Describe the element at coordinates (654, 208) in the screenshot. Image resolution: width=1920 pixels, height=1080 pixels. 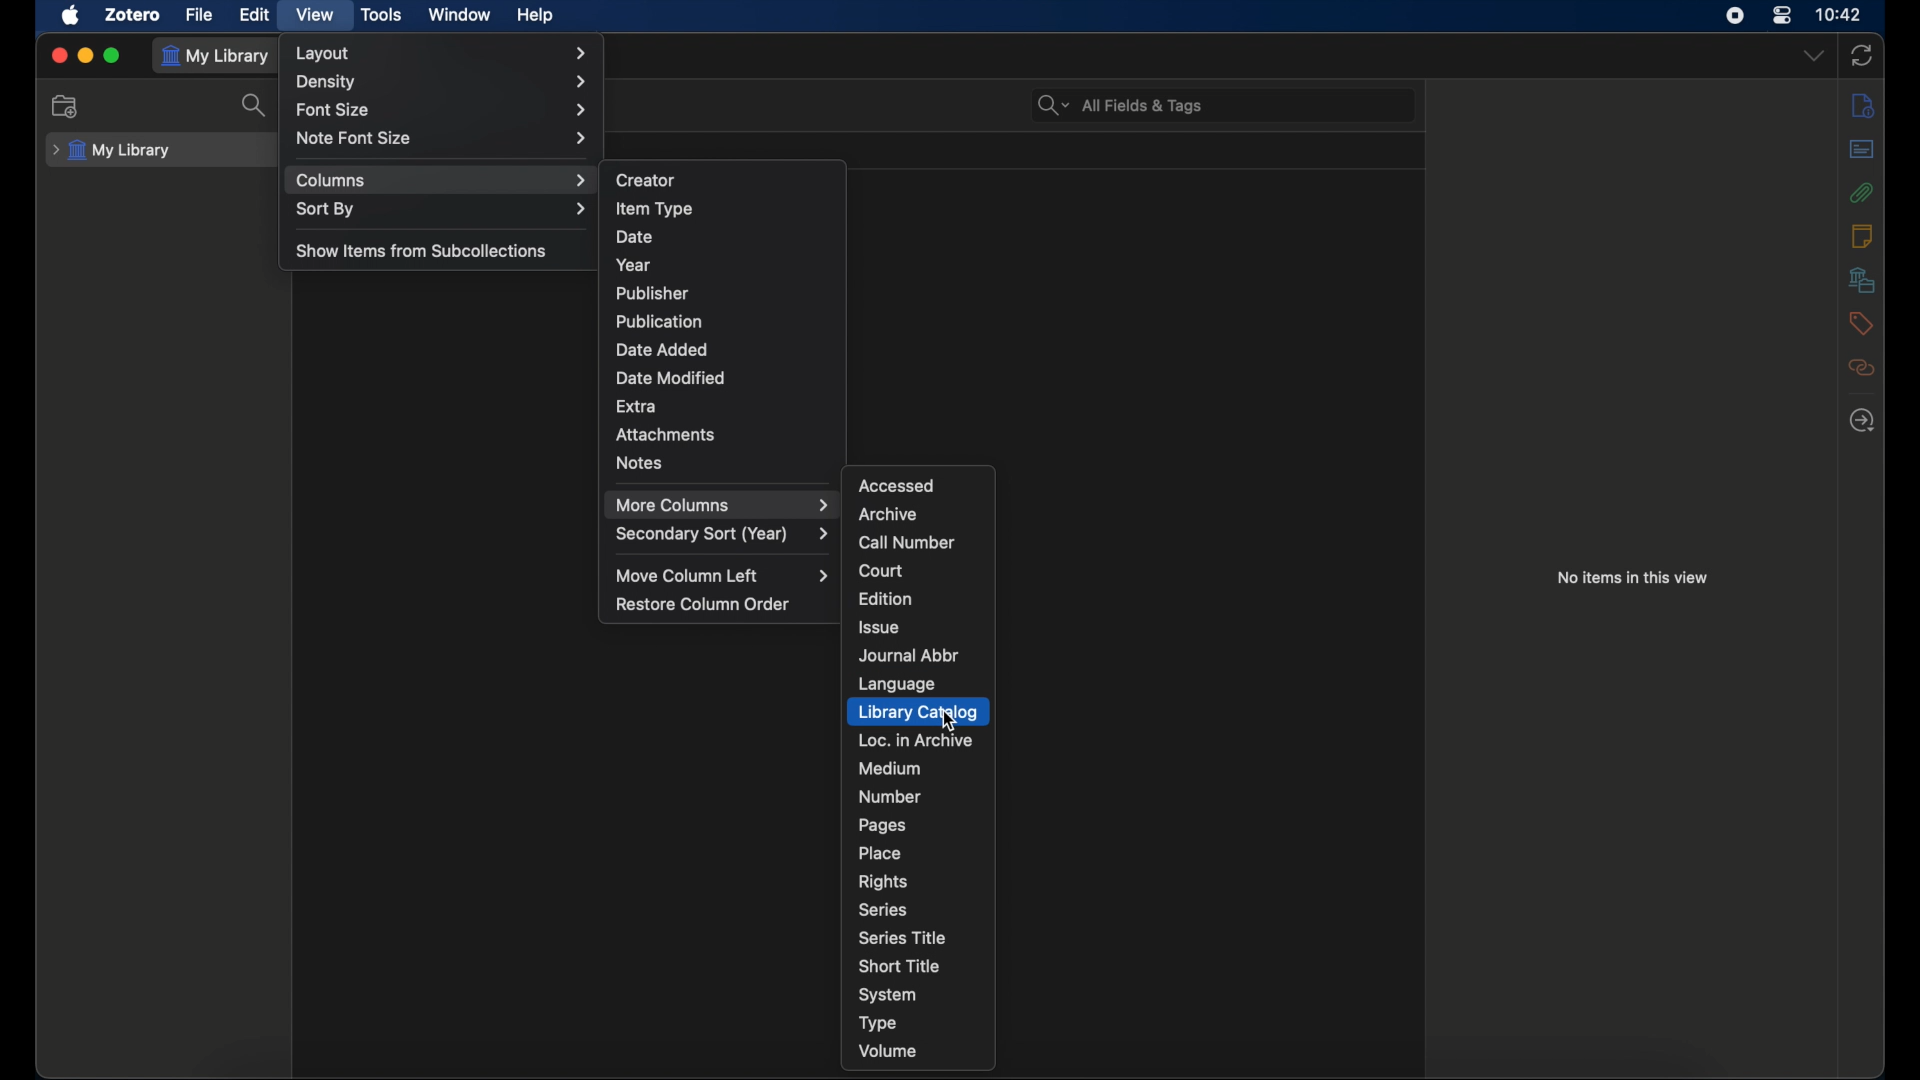
I see `item type` at that location.